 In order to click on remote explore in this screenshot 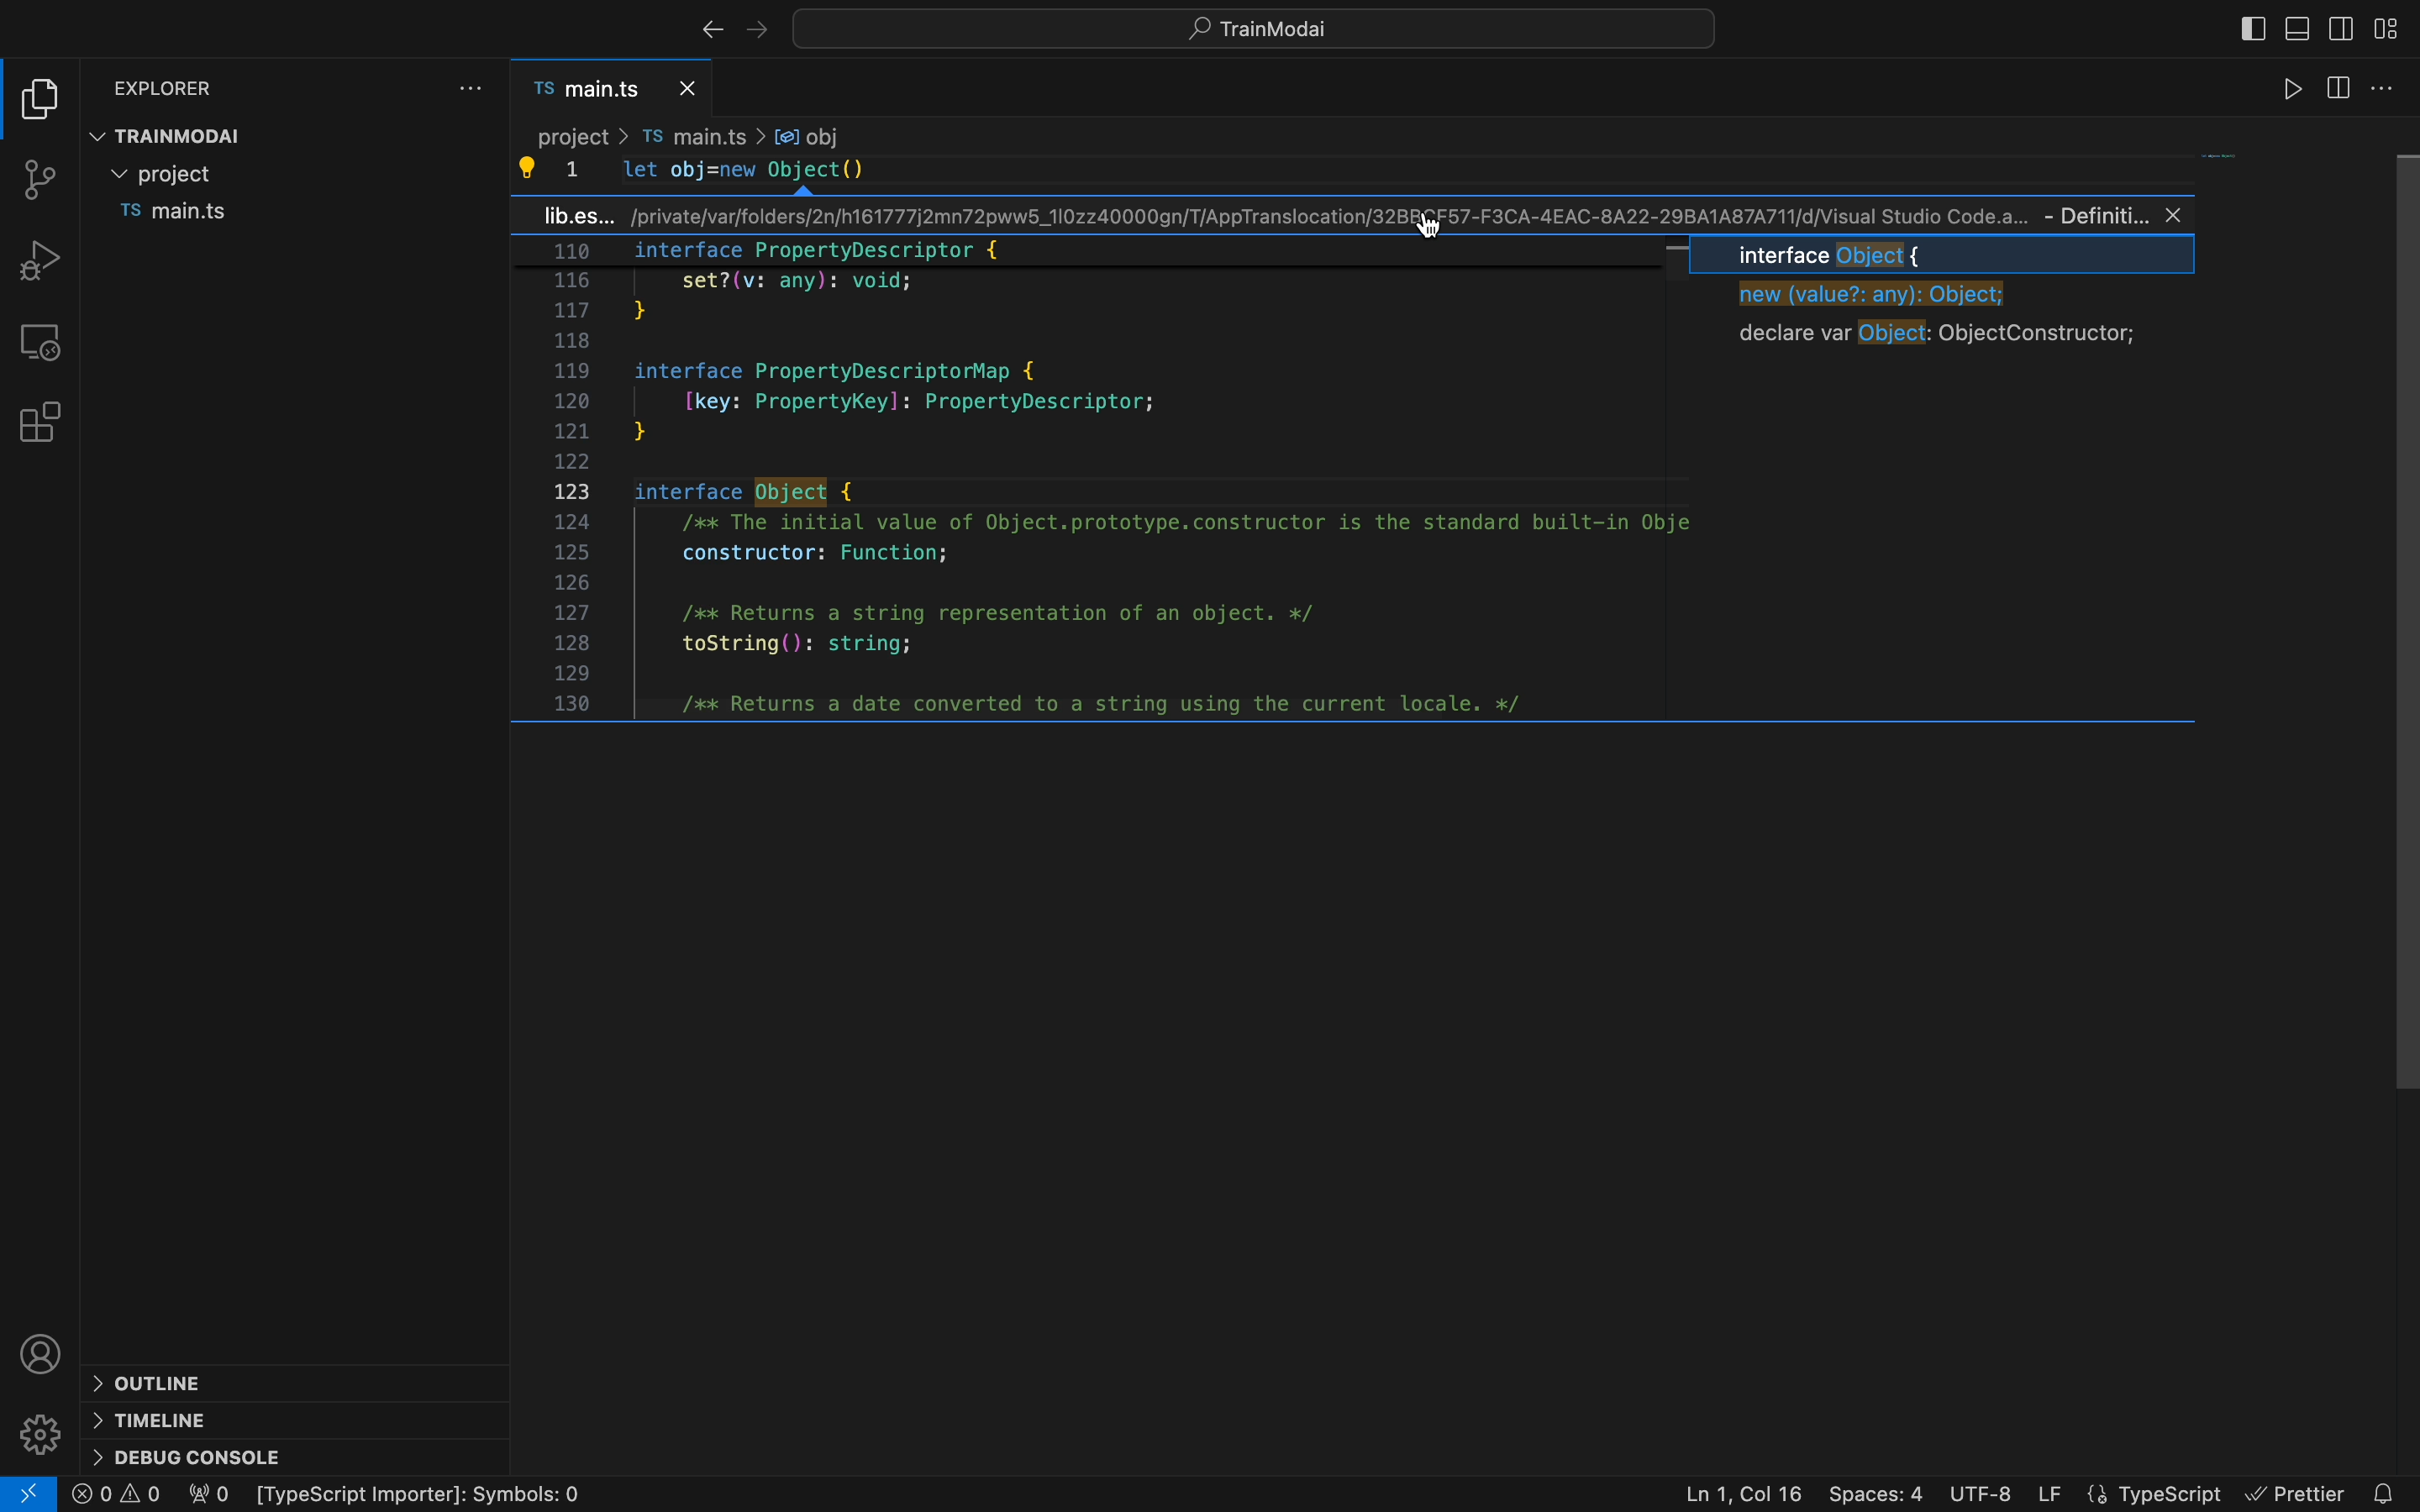, I will do `click(41, 335)`.